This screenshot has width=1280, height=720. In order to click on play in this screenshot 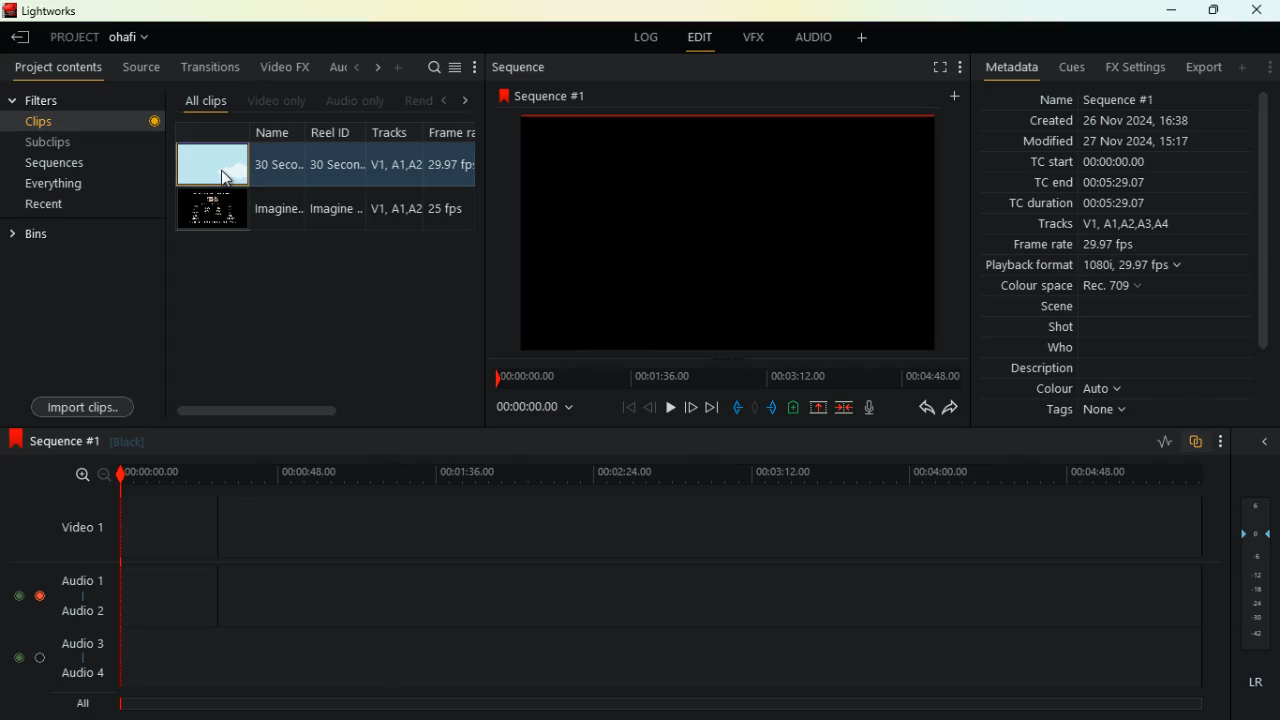, I will do `click(670, 406)`.